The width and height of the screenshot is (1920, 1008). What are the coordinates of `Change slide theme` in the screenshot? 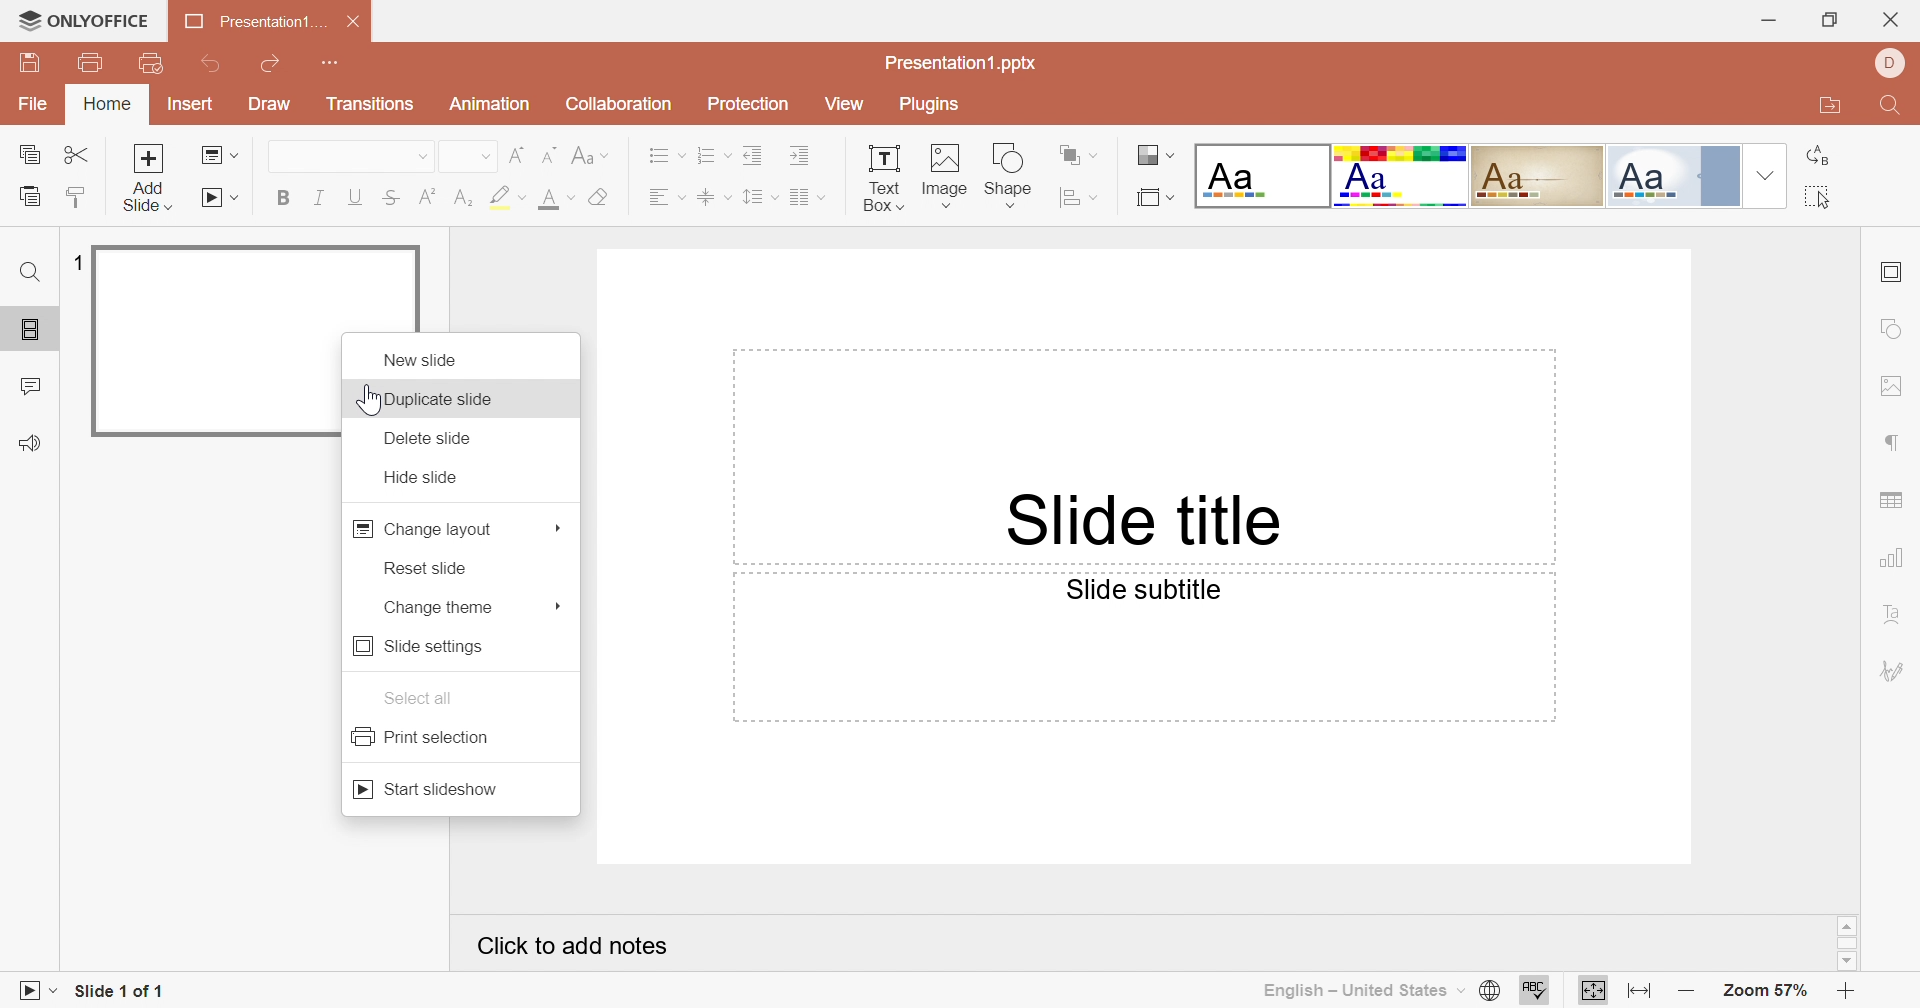 It's located at (1146, 151).